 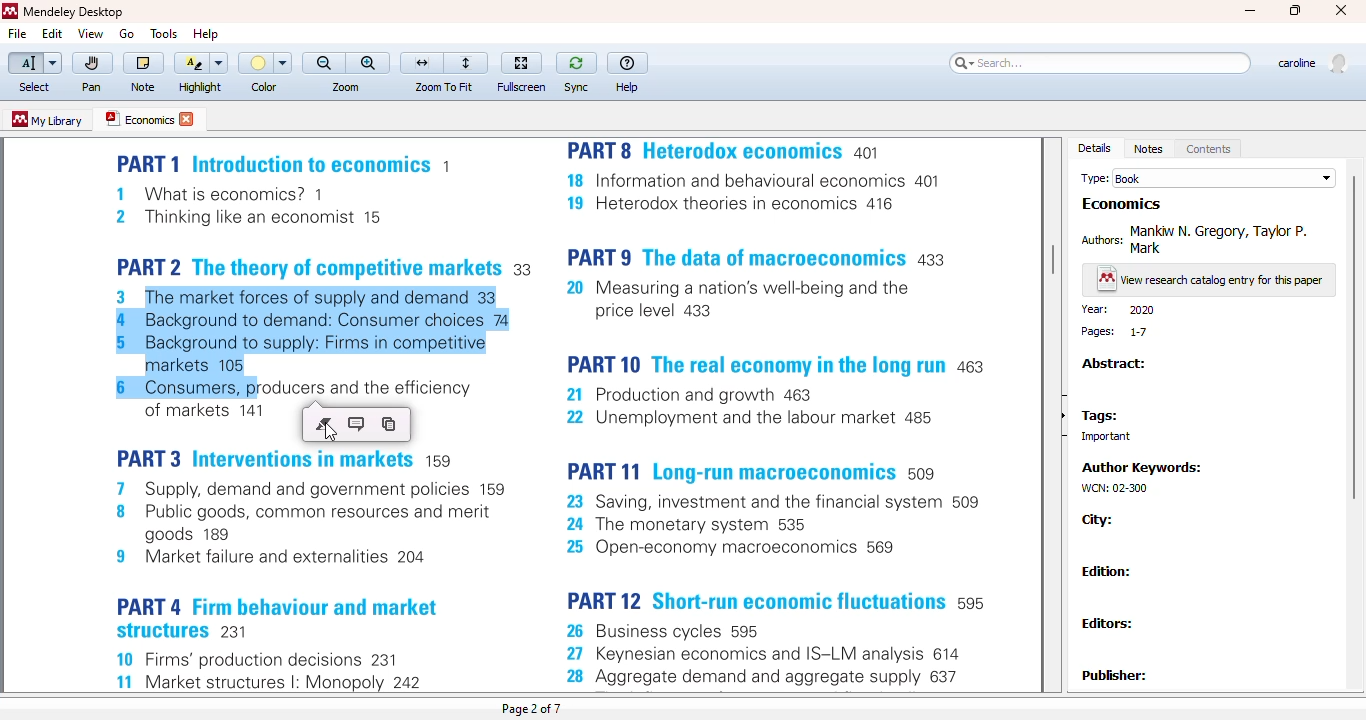 I want to click on note, so click(x=143, y=64).